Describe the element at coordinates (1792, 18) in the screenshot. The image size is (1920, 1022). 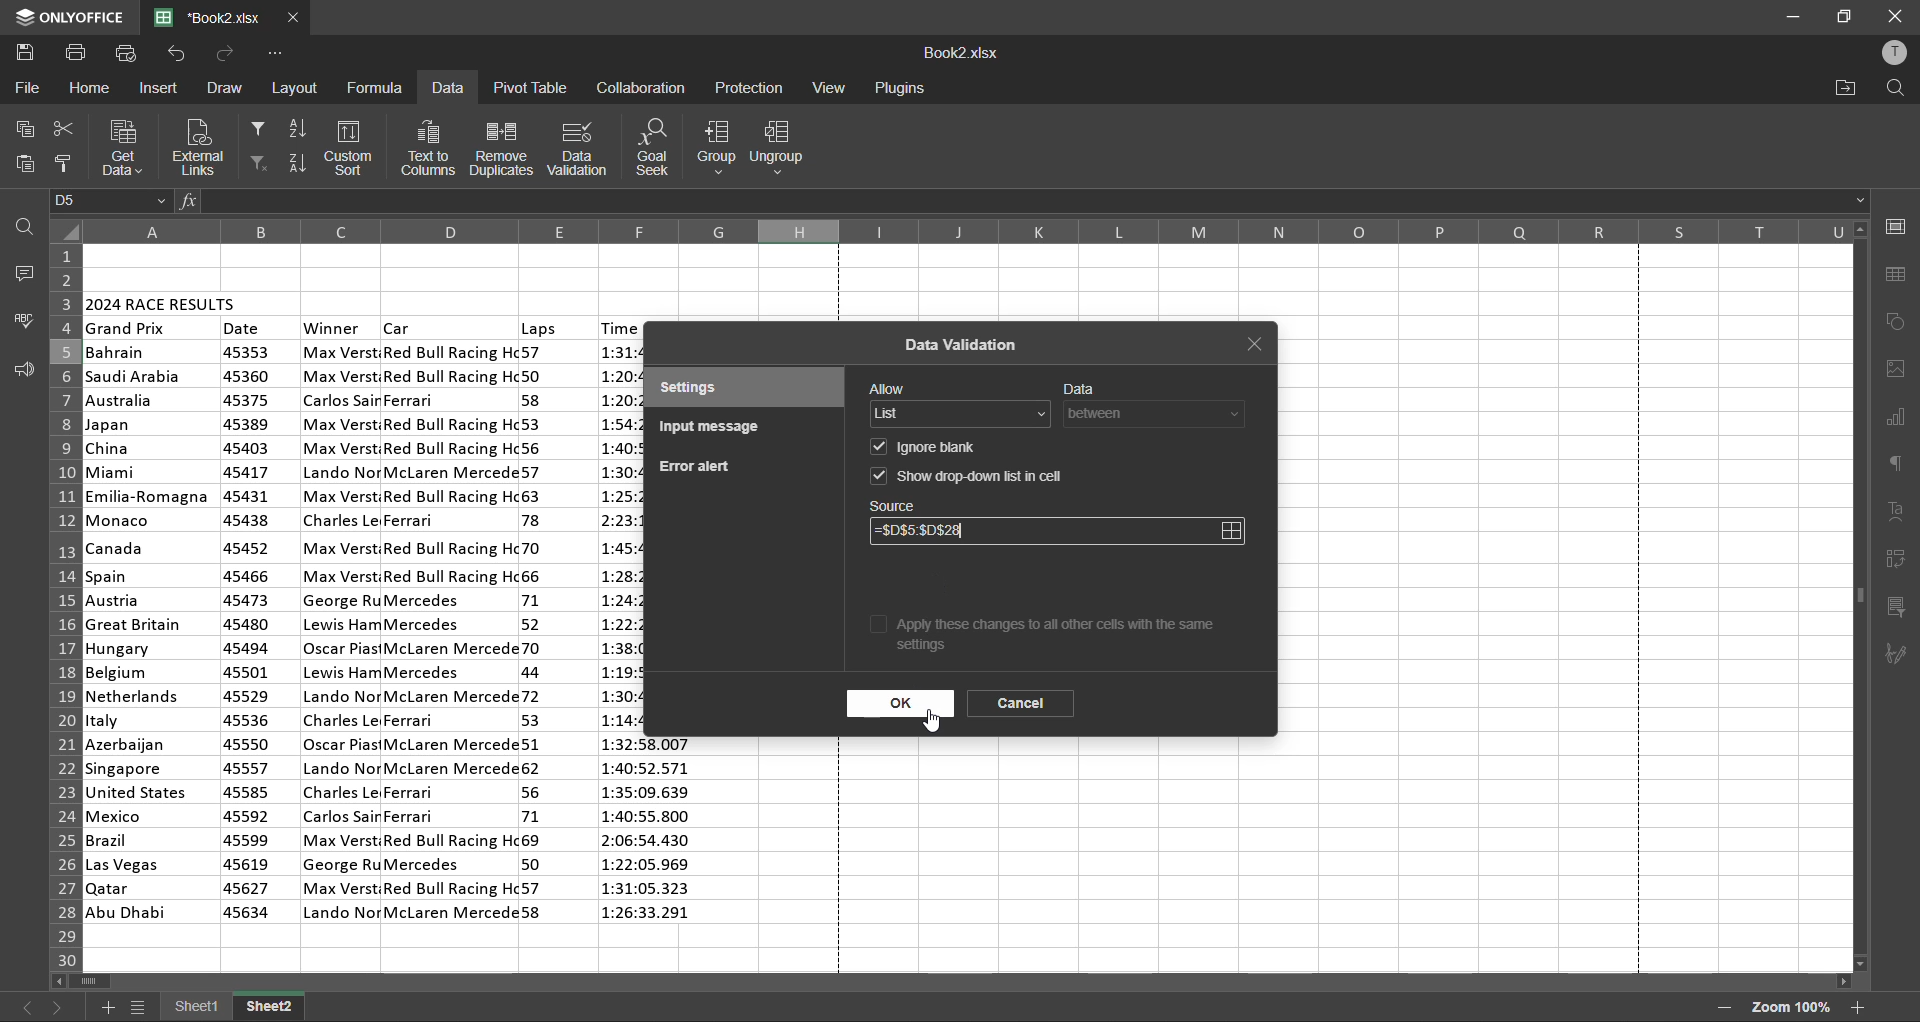
I see `minimize` at that location.